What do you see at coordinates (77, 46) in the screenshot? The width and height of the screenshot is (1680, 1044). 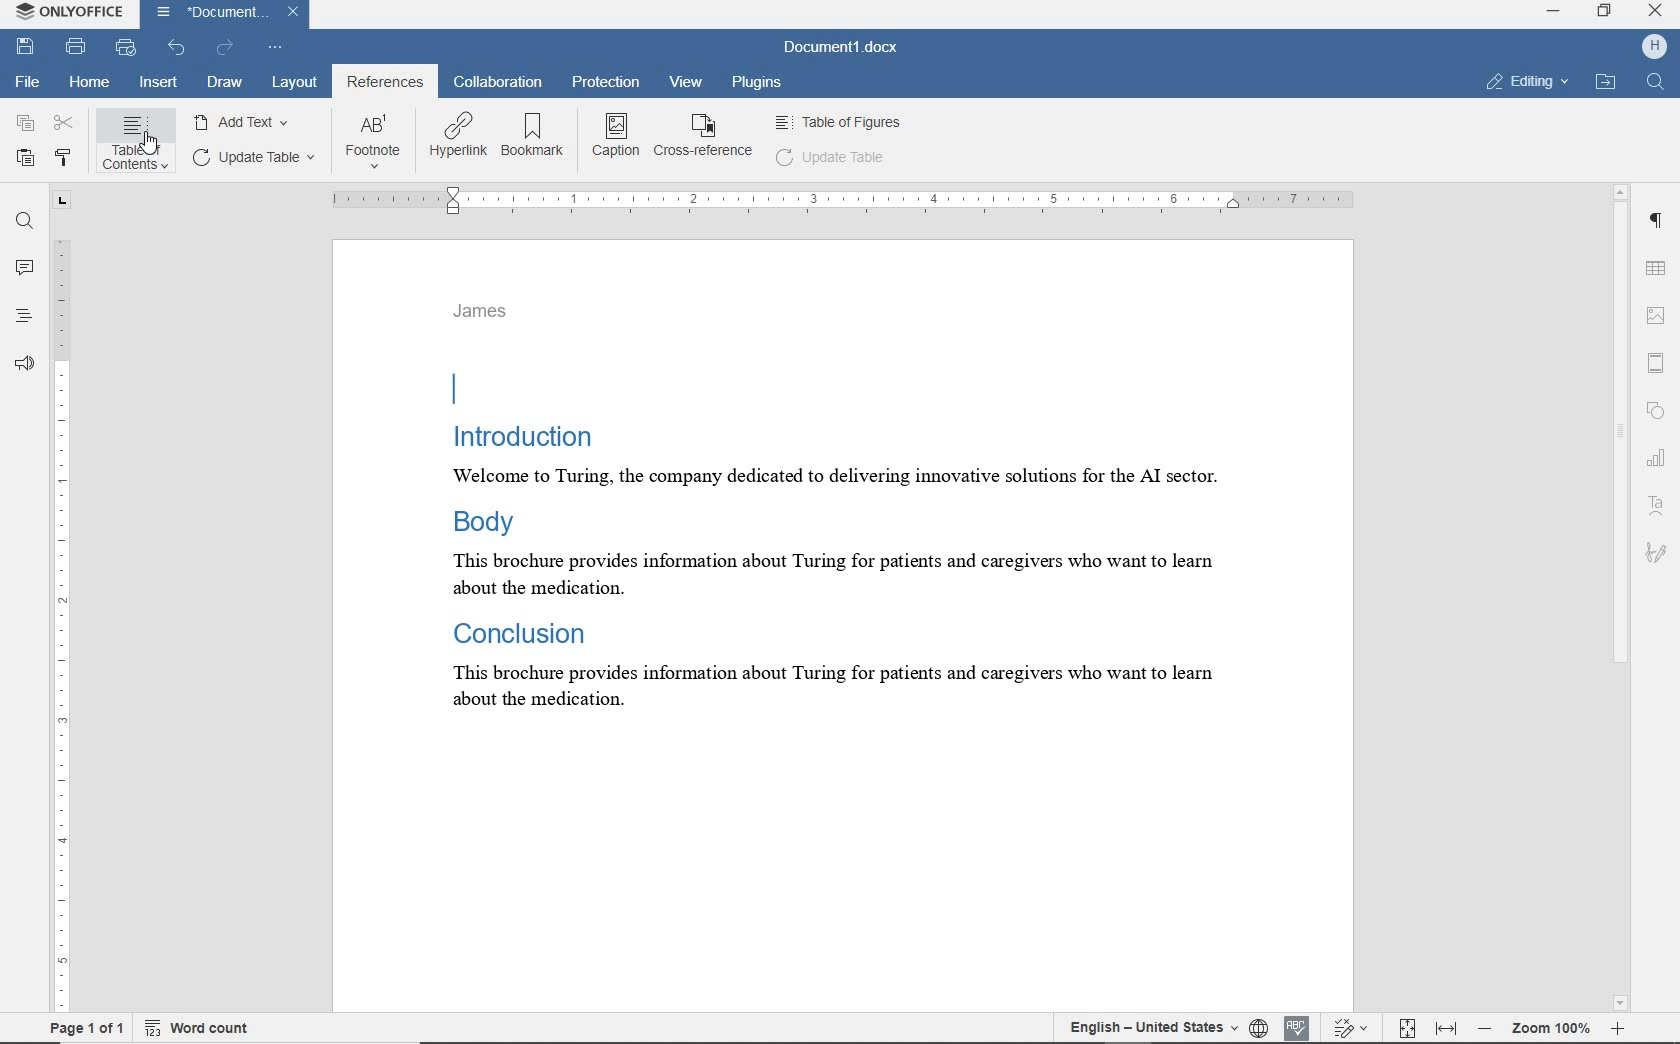 I see `print` at bounding box center [77, 46].